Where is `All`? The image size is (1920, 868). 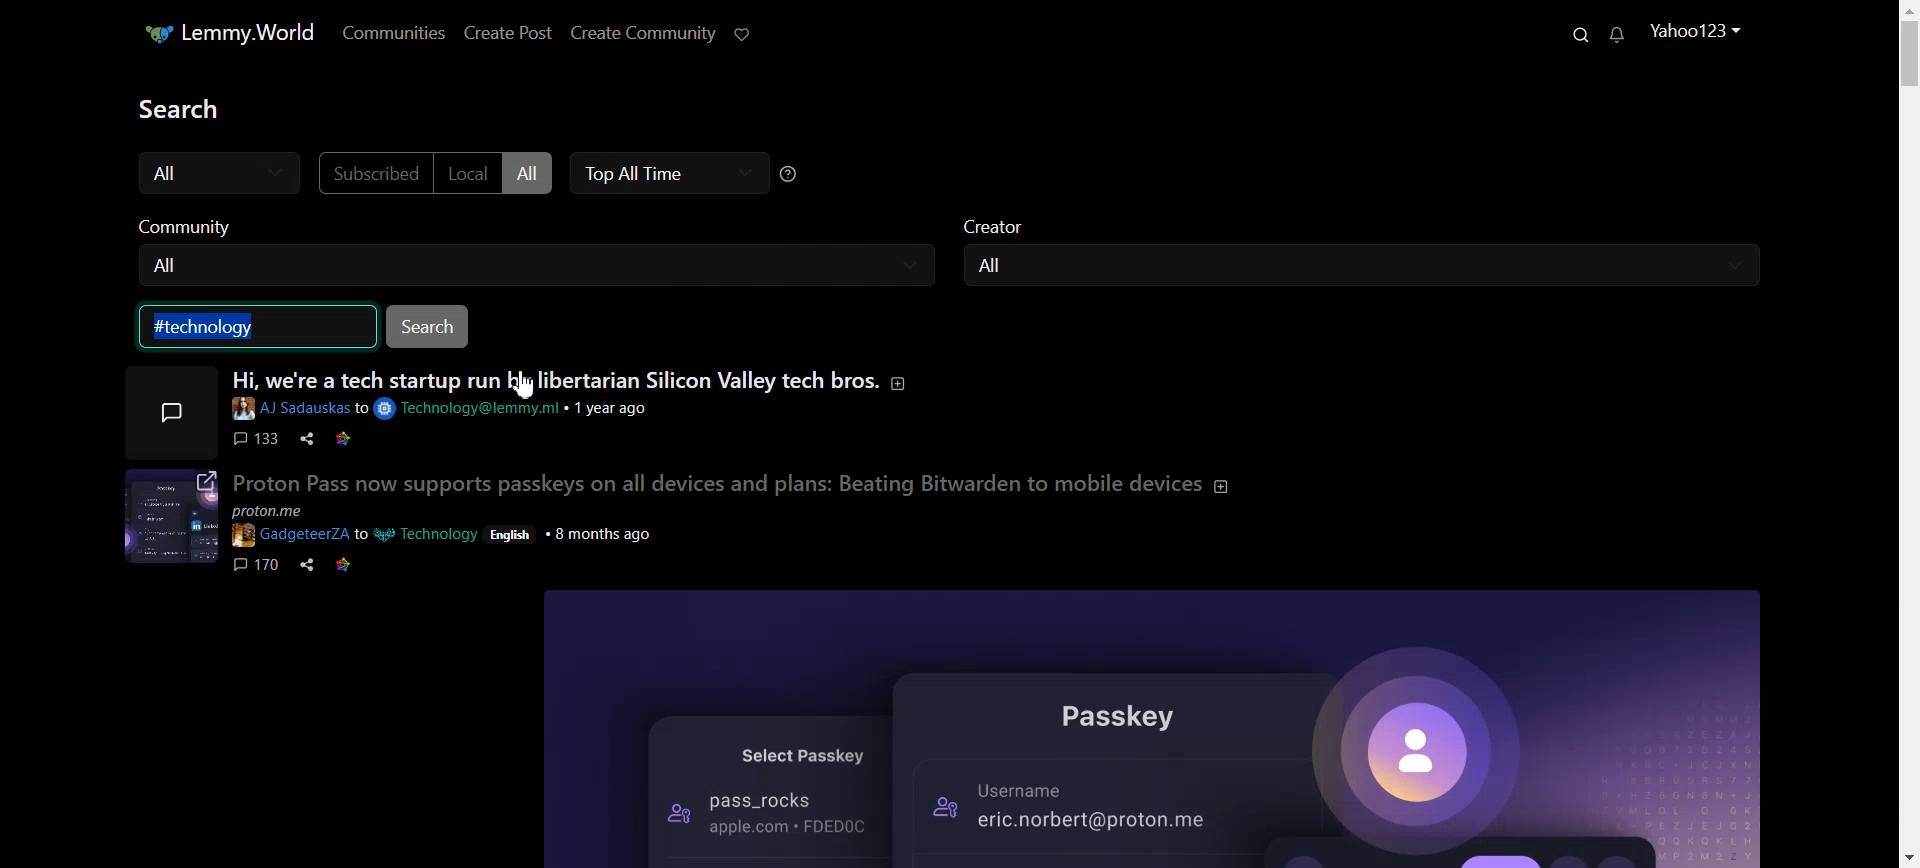
All is located at coordinates (179, 265).